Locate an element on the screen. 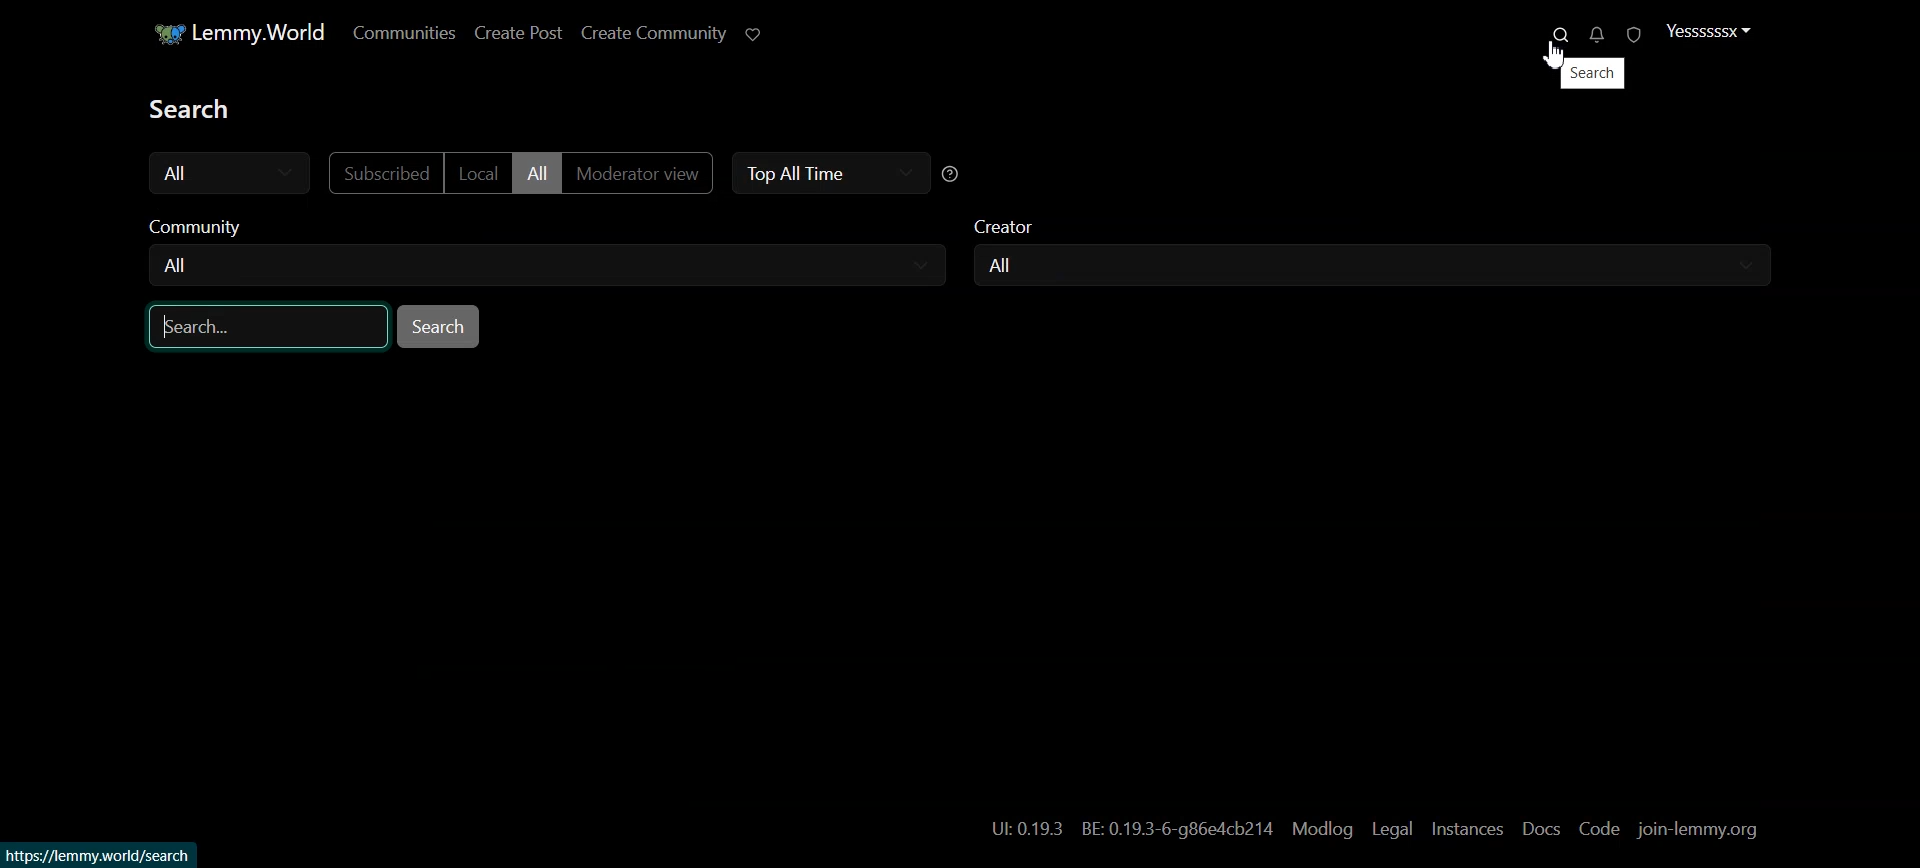 The image size is (1920, 868). Unread messages is located at coordinates (1587, 35).